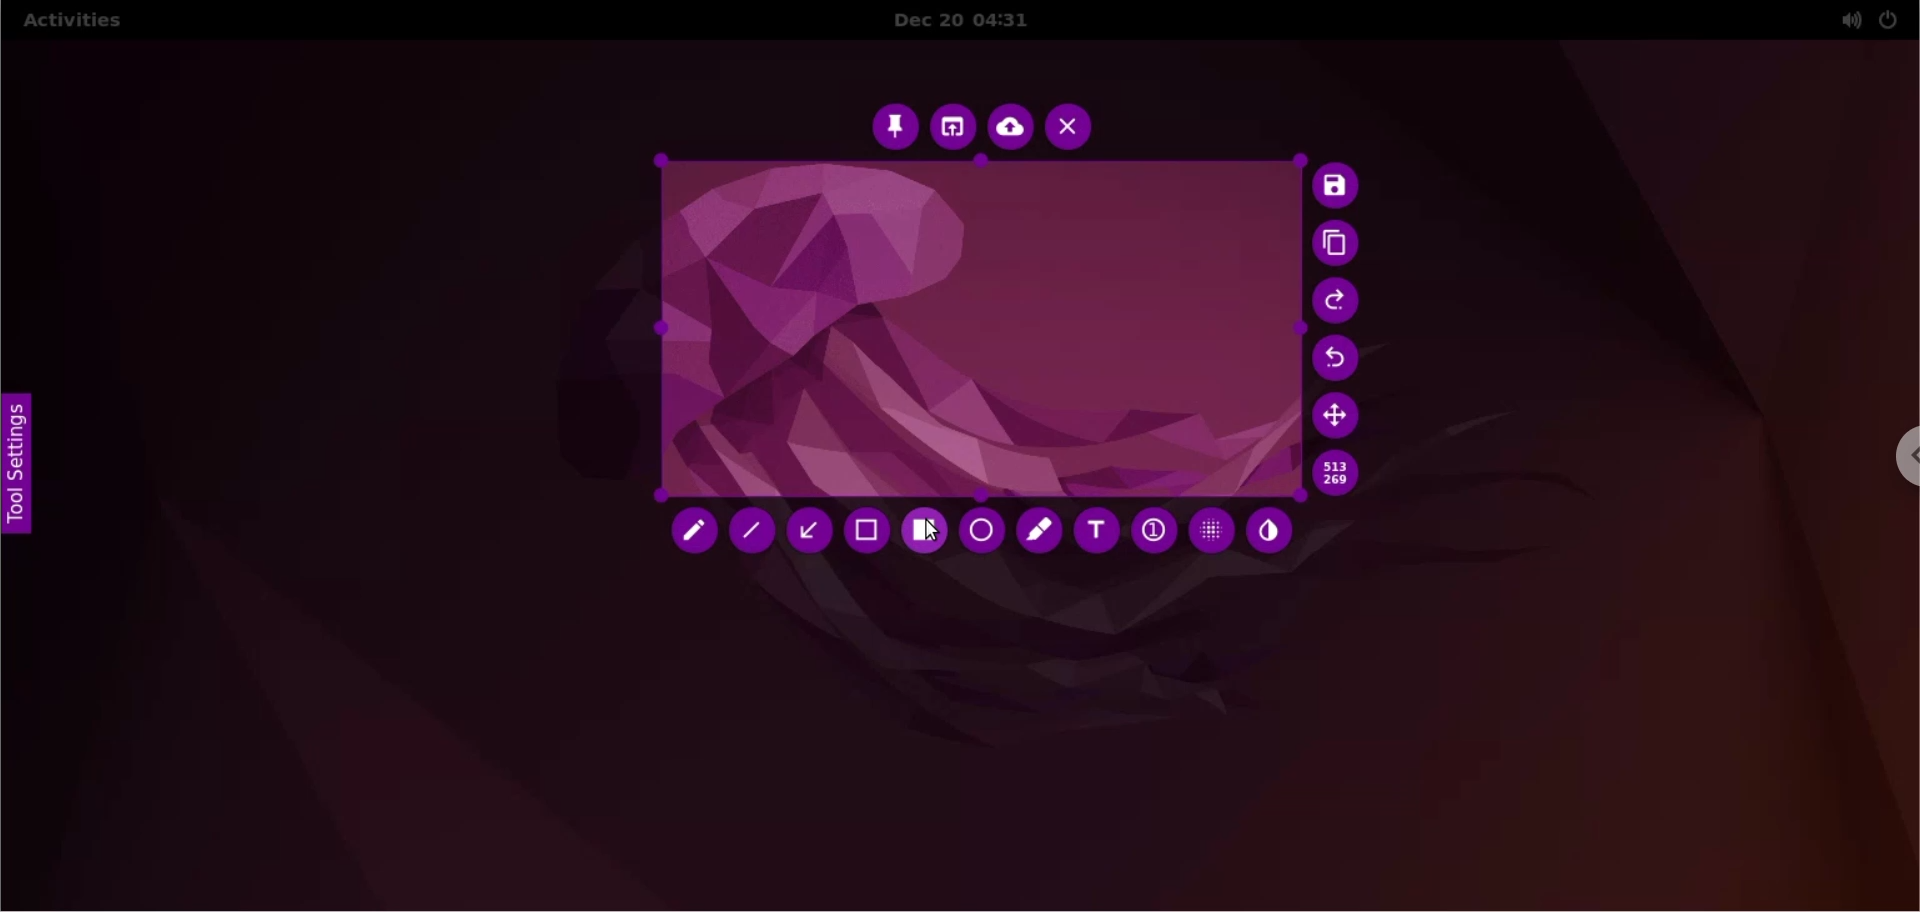  Describe the element at coordinates (1844, 20) in the screenshot. I see `sound setting options` at that location.